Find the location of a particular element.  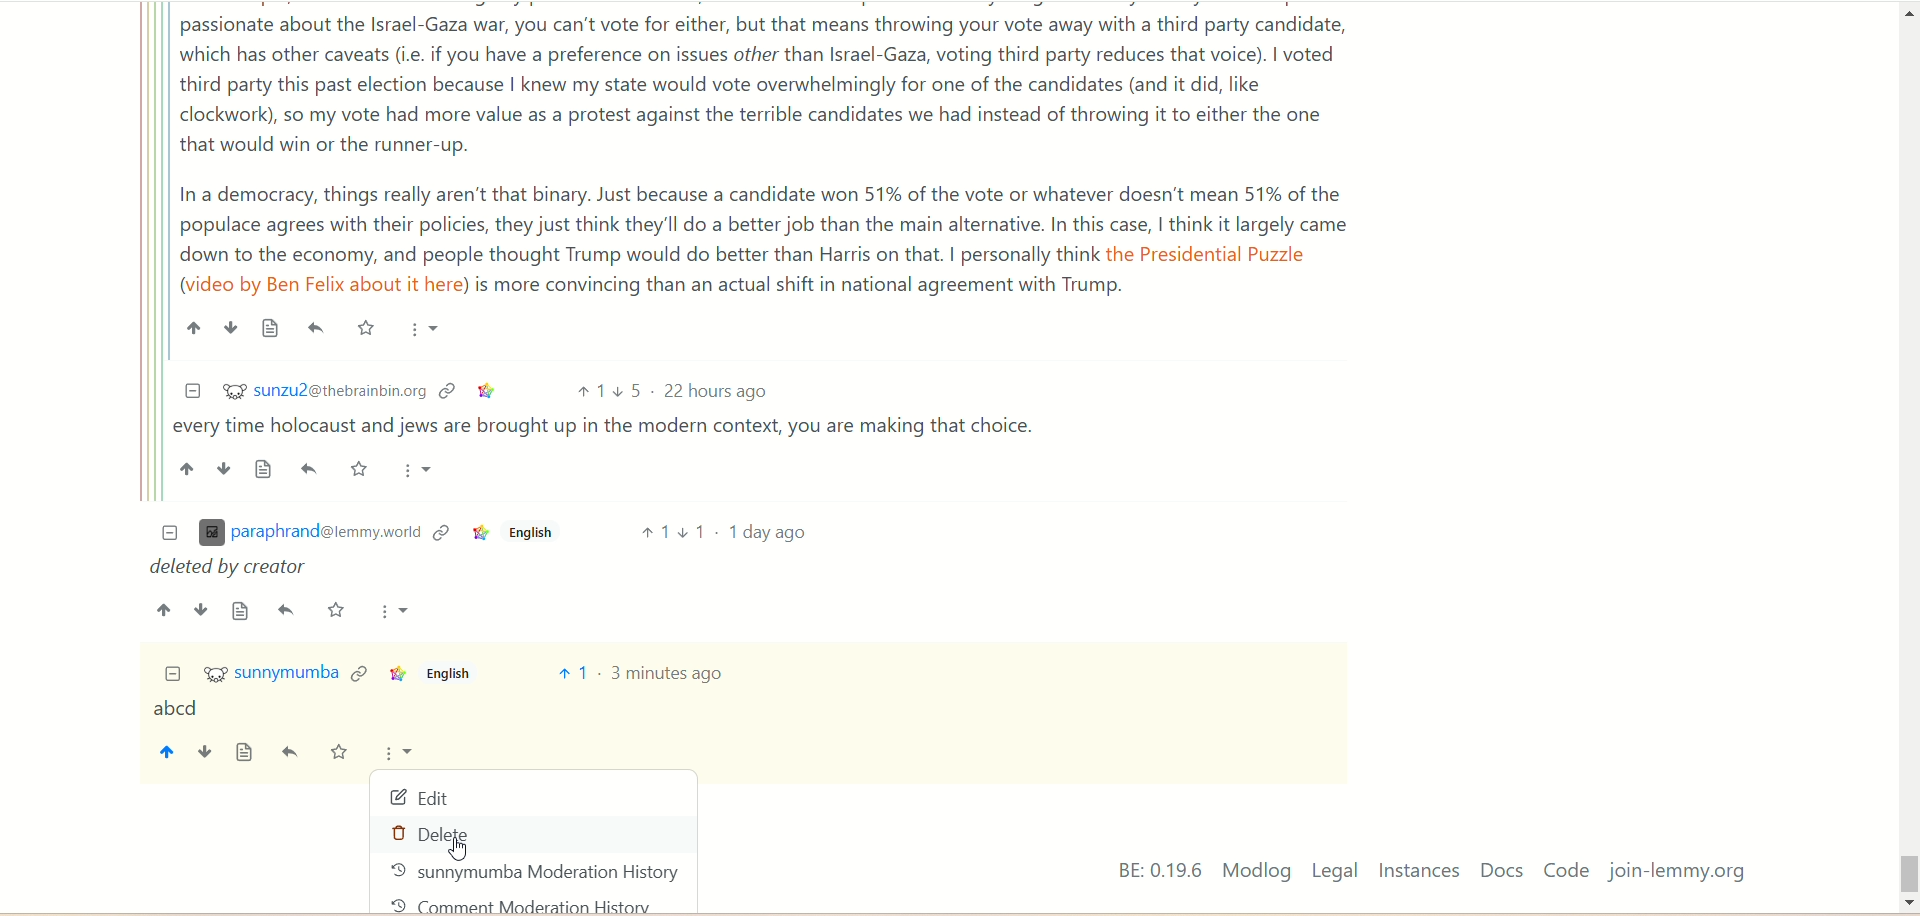

vote is located at coordinates (572, 673).